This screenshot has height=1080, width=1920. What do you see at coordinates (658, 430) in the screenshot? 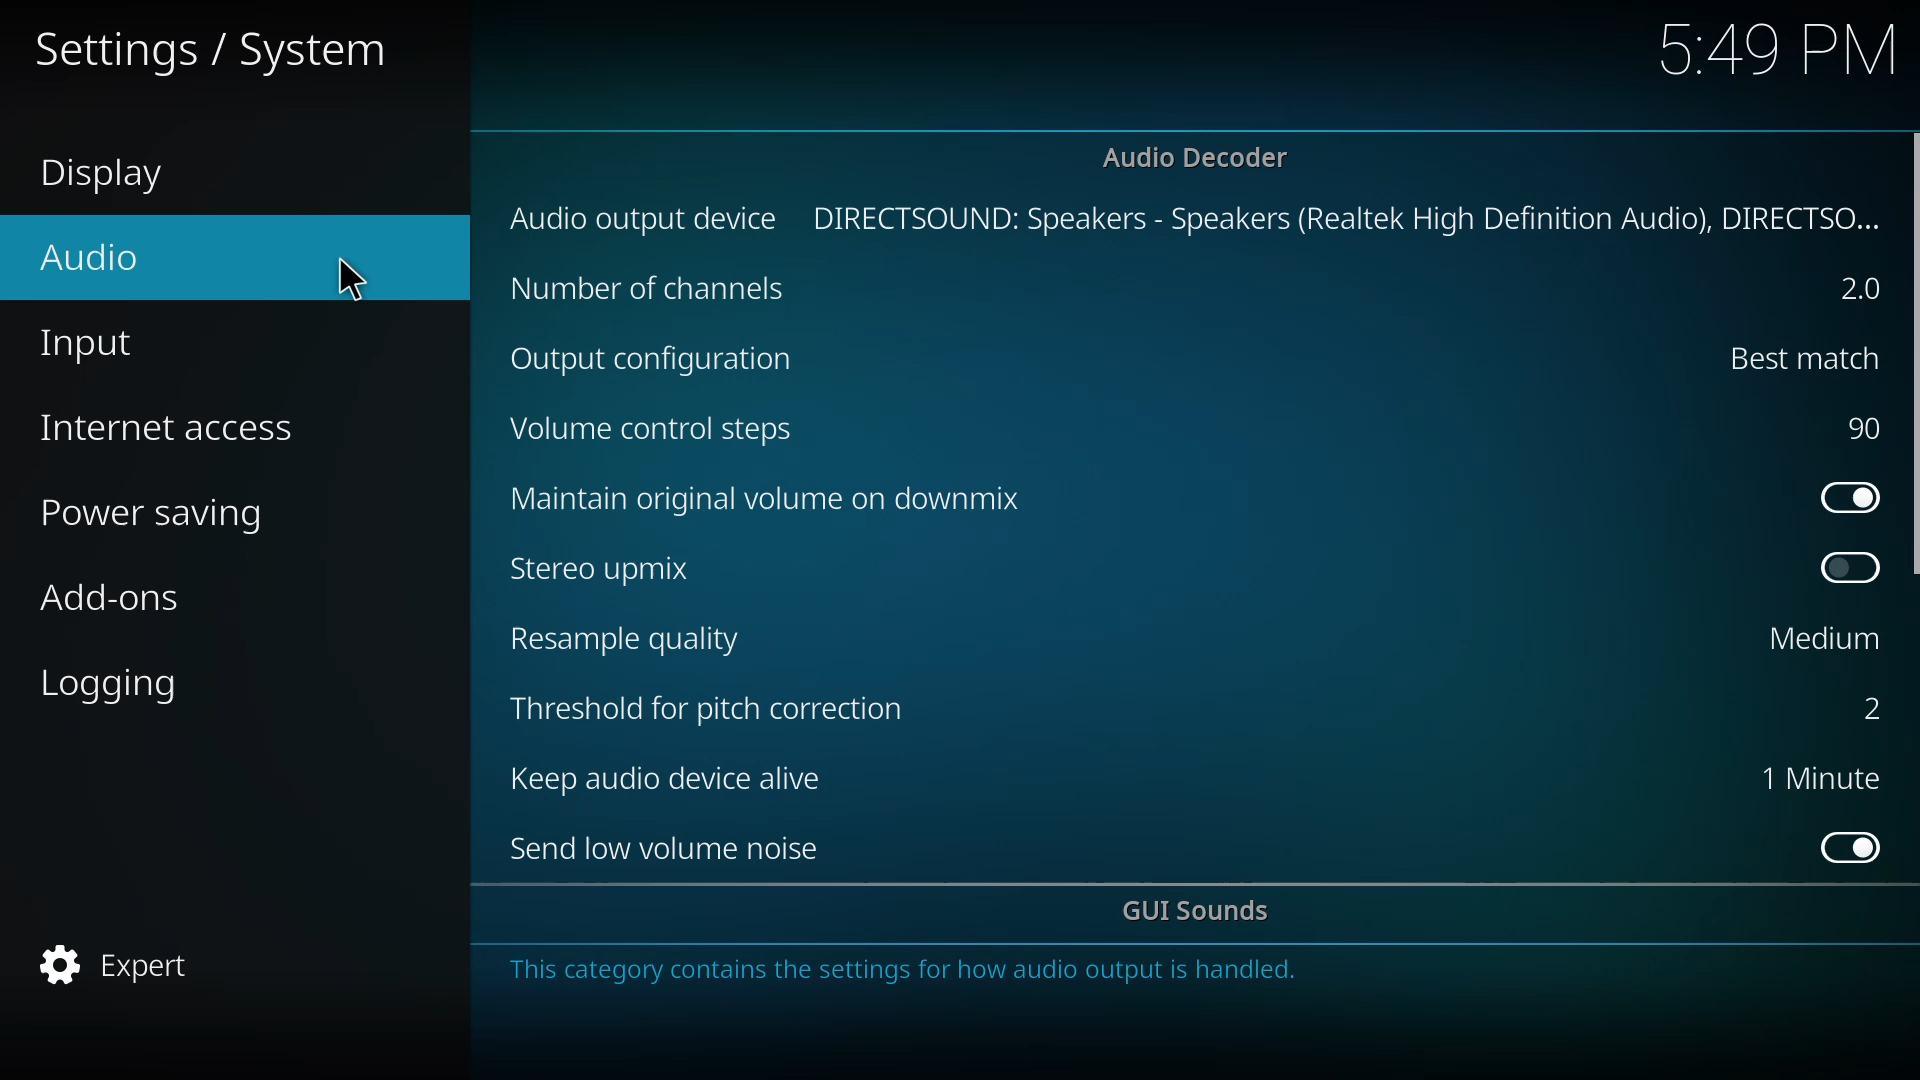
I see `volume control steps` at bounding box center [658, 430].